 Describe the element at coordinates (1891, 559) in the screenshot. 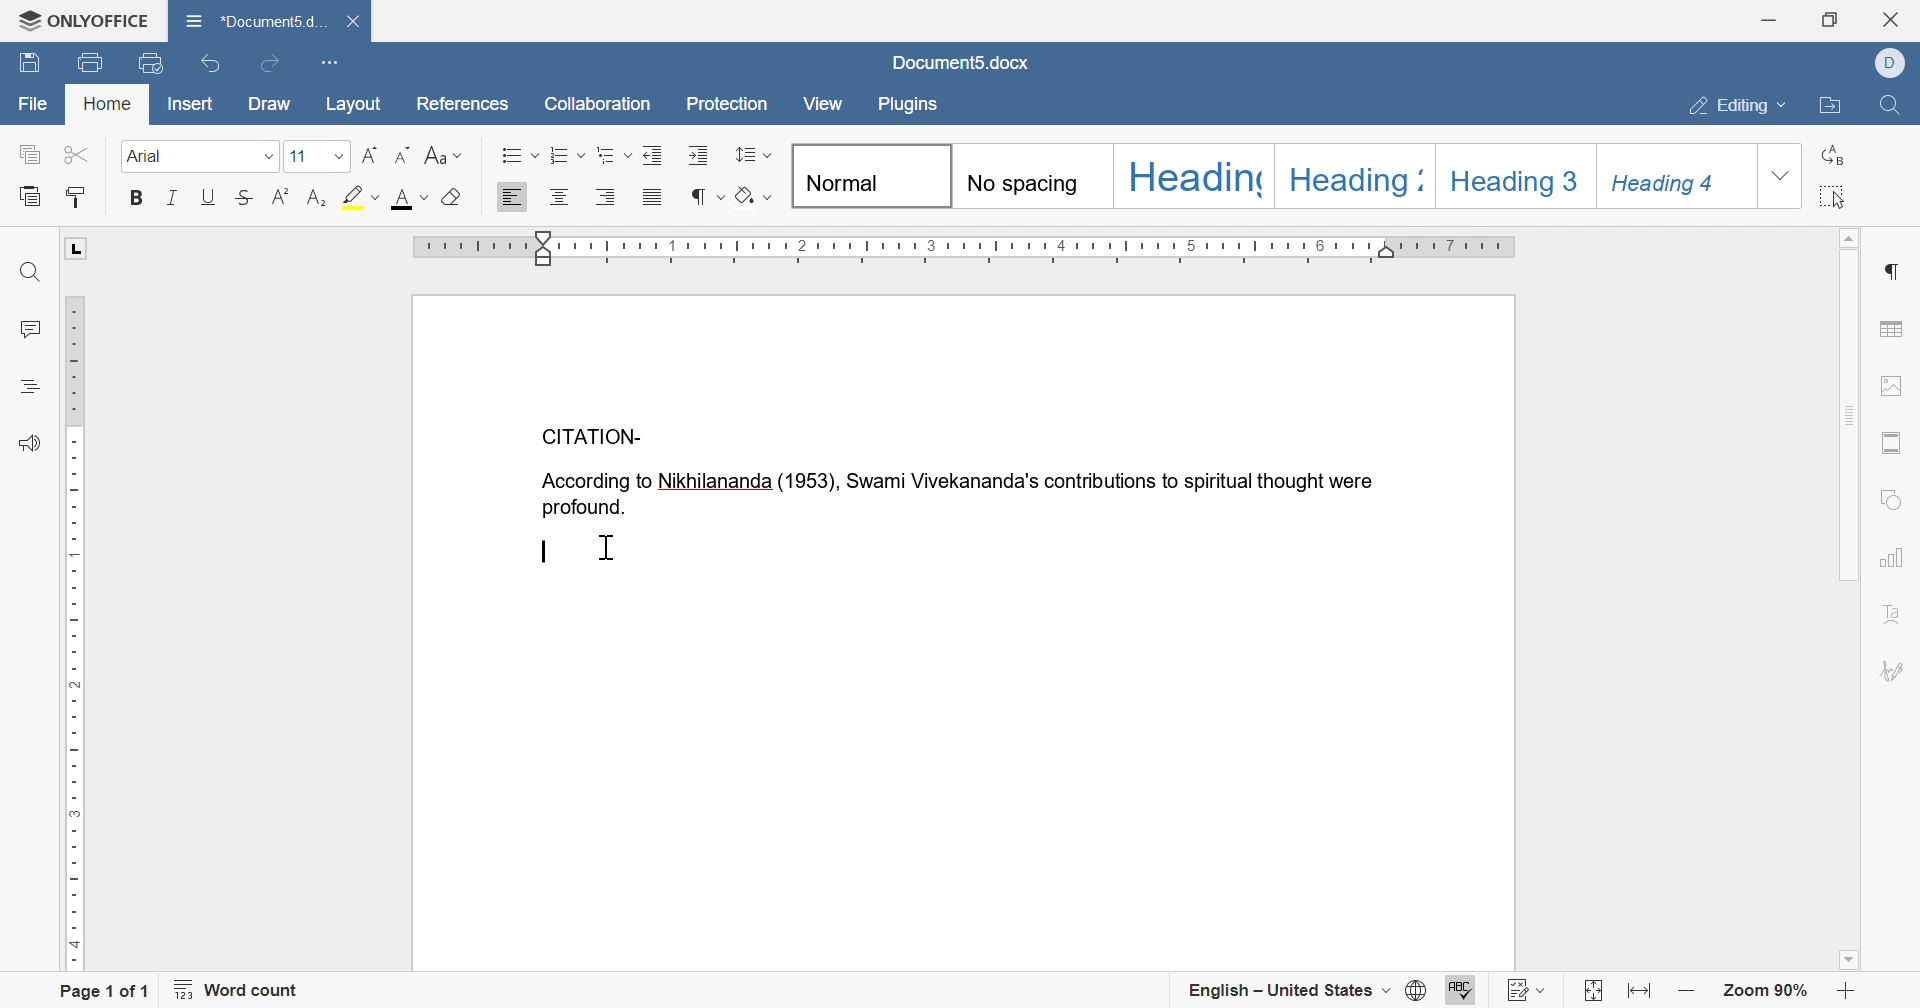

I see `chart settings` at that location.